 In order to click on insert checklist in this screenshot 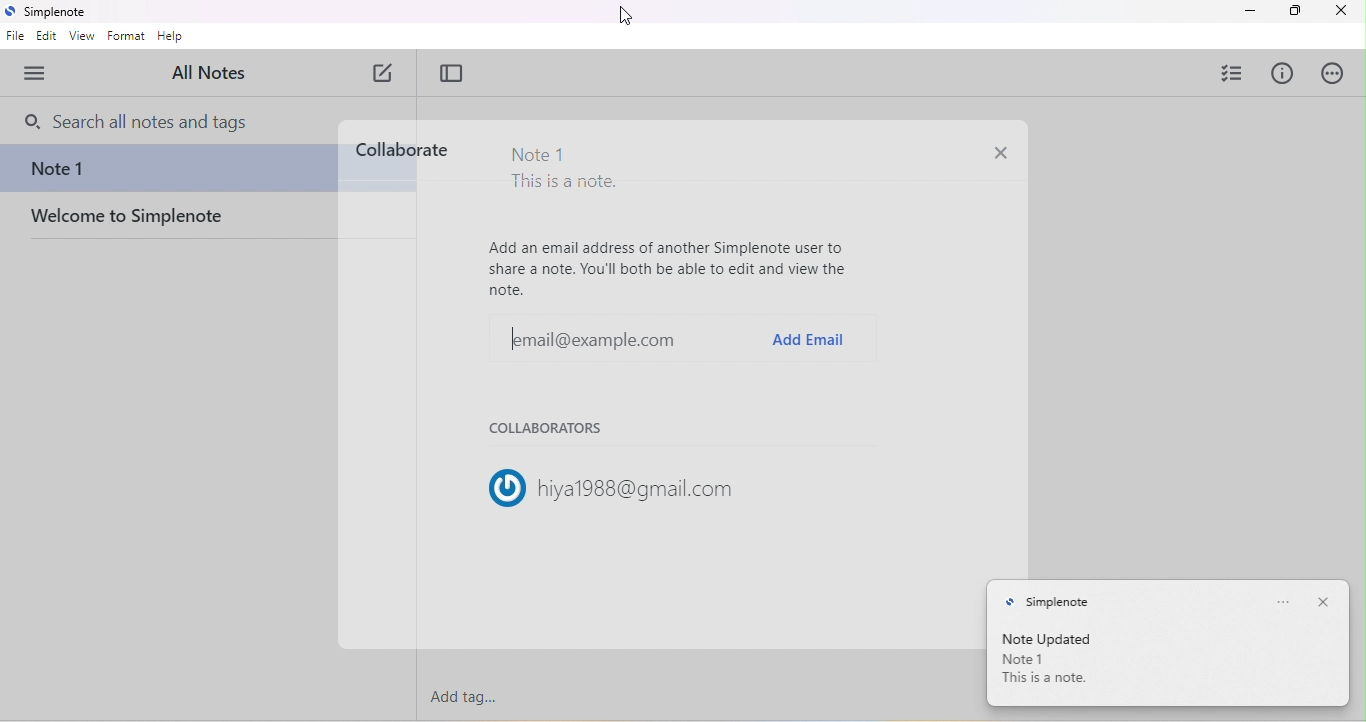, I will do `click(1231, 72)`.